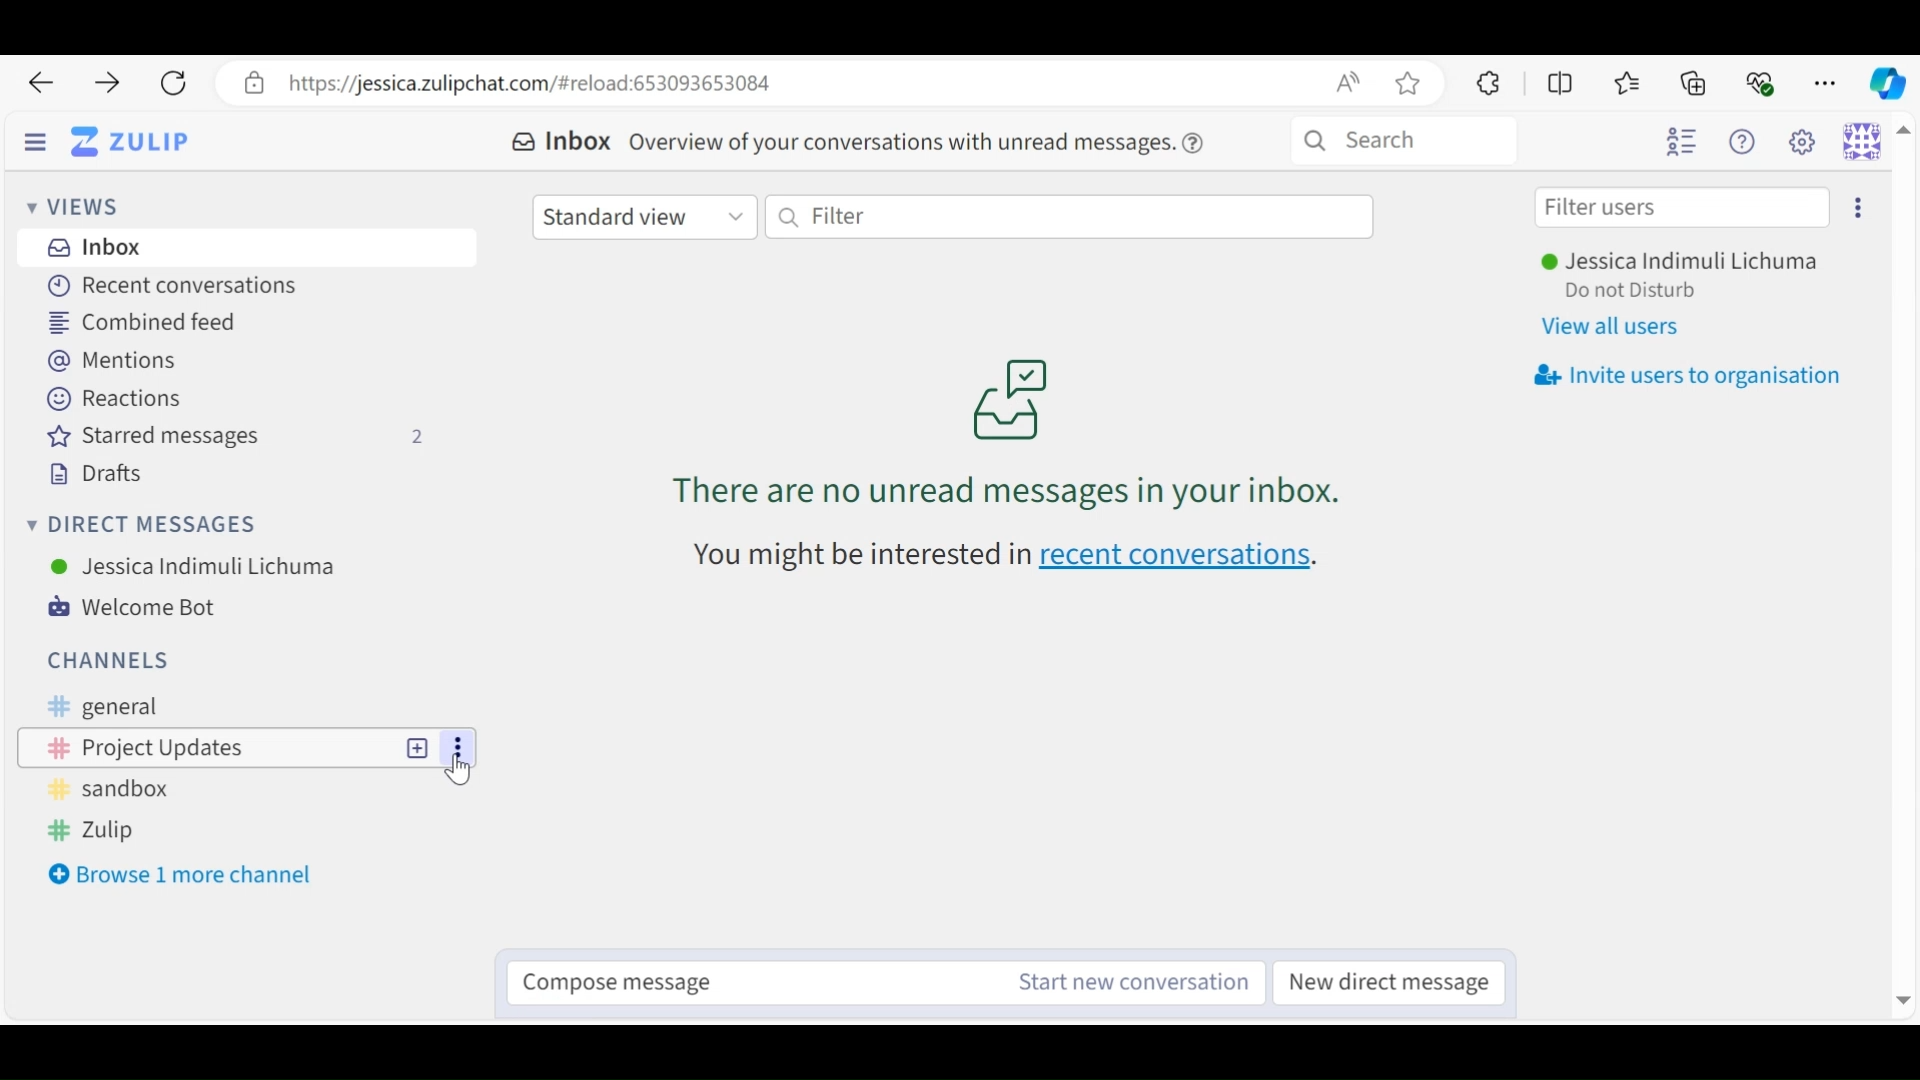 This screenshot has width=1920, height=1080. What do you see at coordinates (81, 209) in the screenshot?
I see `Views` at bounding box center [81, 209].